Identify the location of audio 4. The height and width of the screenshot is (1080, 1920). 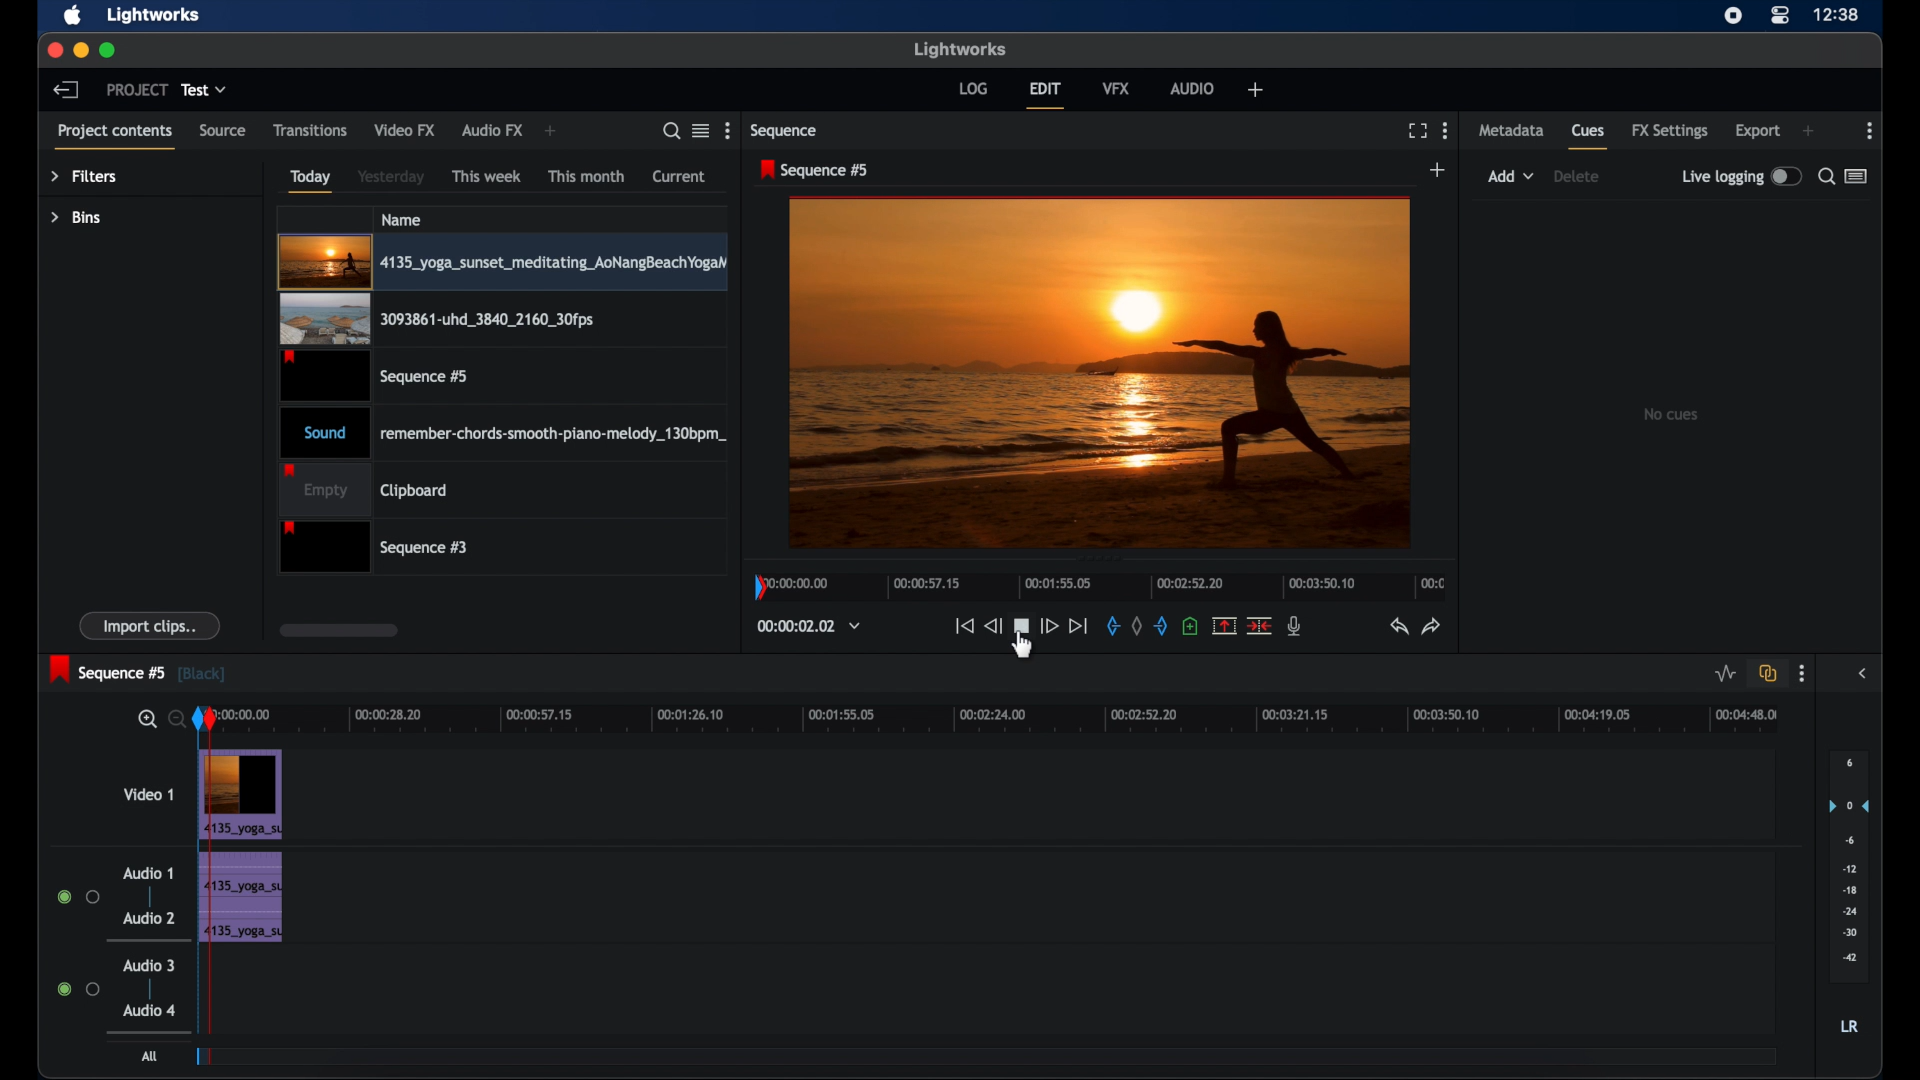
(146, 1011).